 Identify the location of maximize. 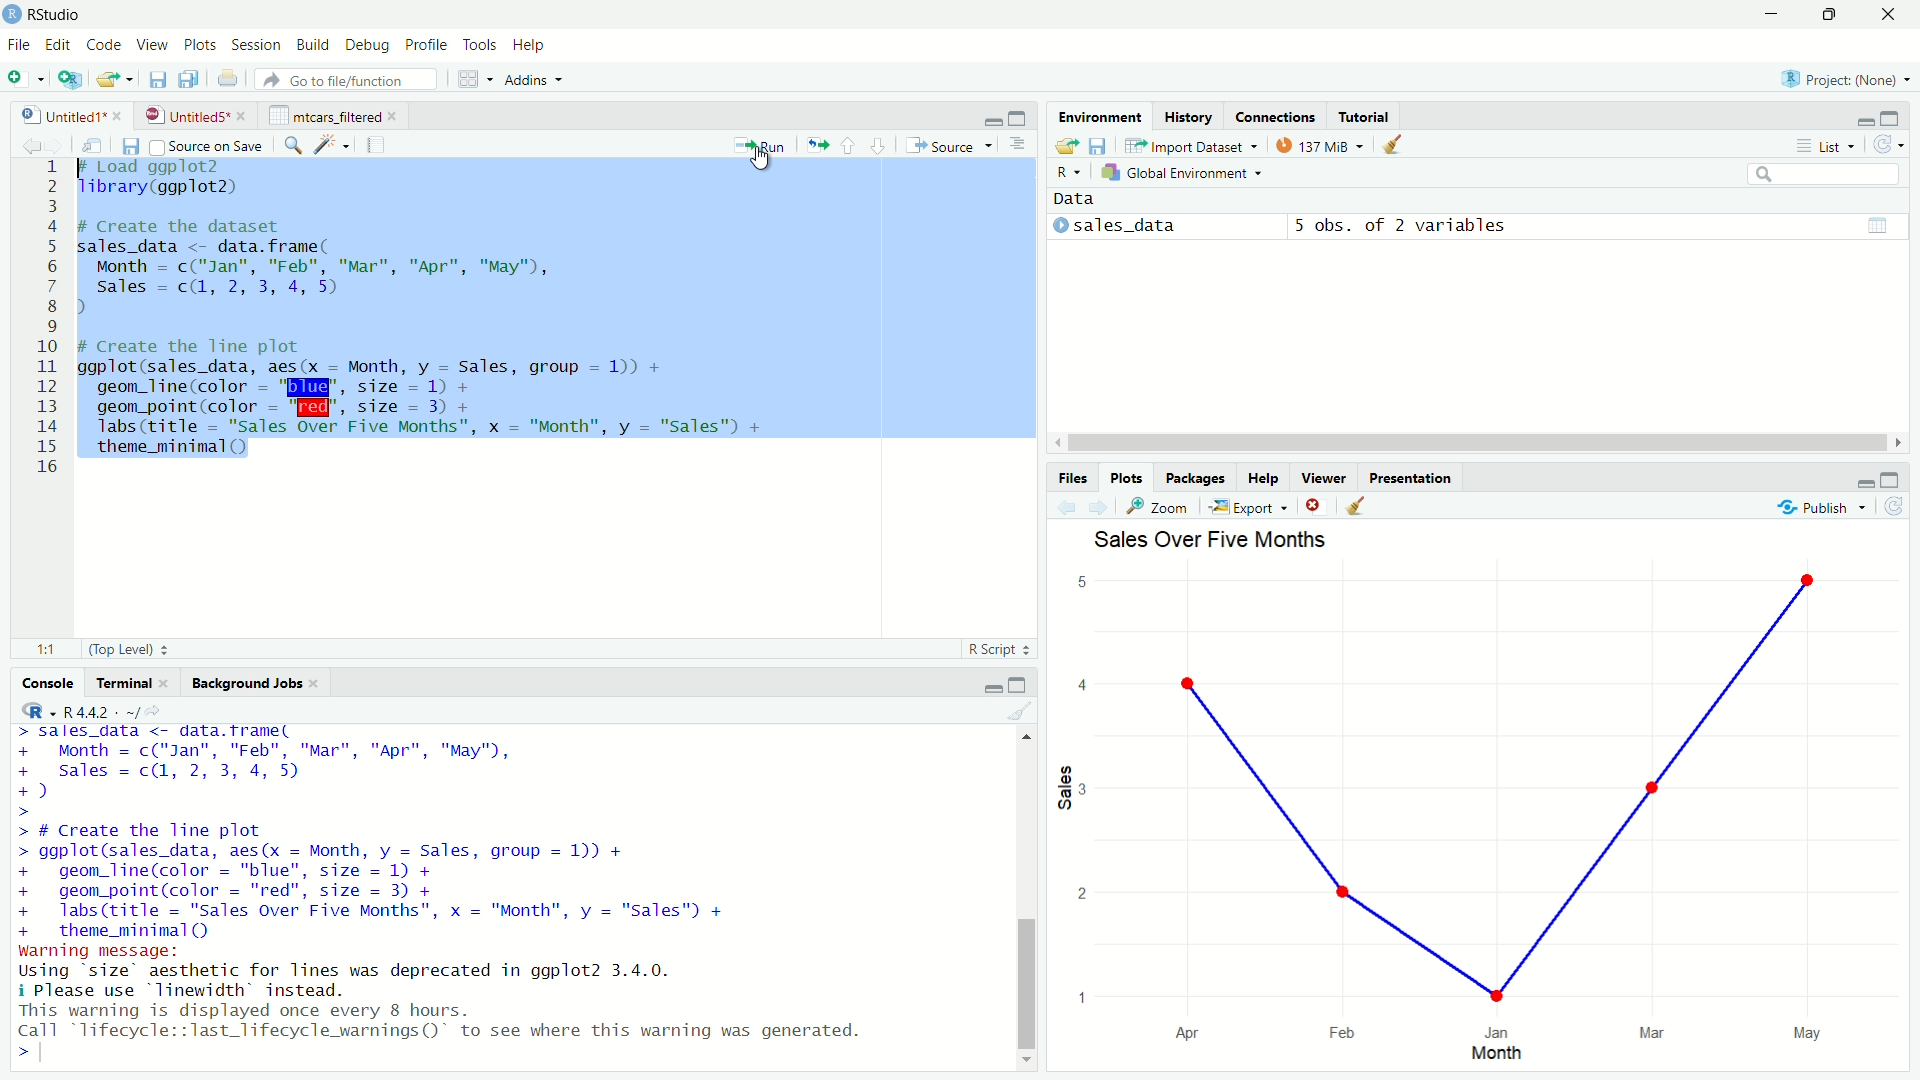
(1018, 686).